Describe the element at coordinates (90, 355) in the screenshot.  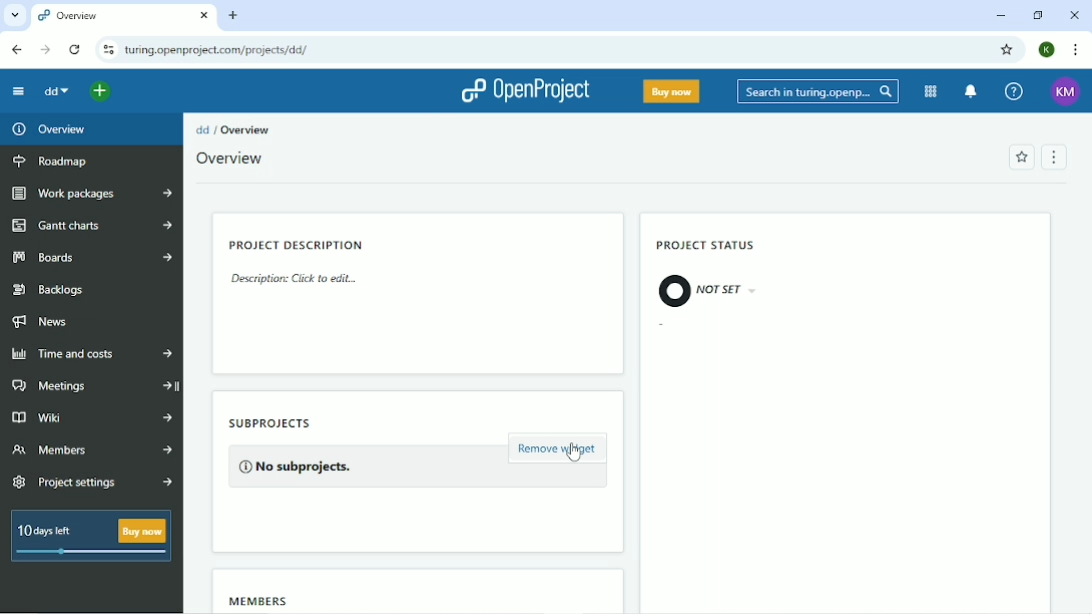
I see `Time and costs` at that location.